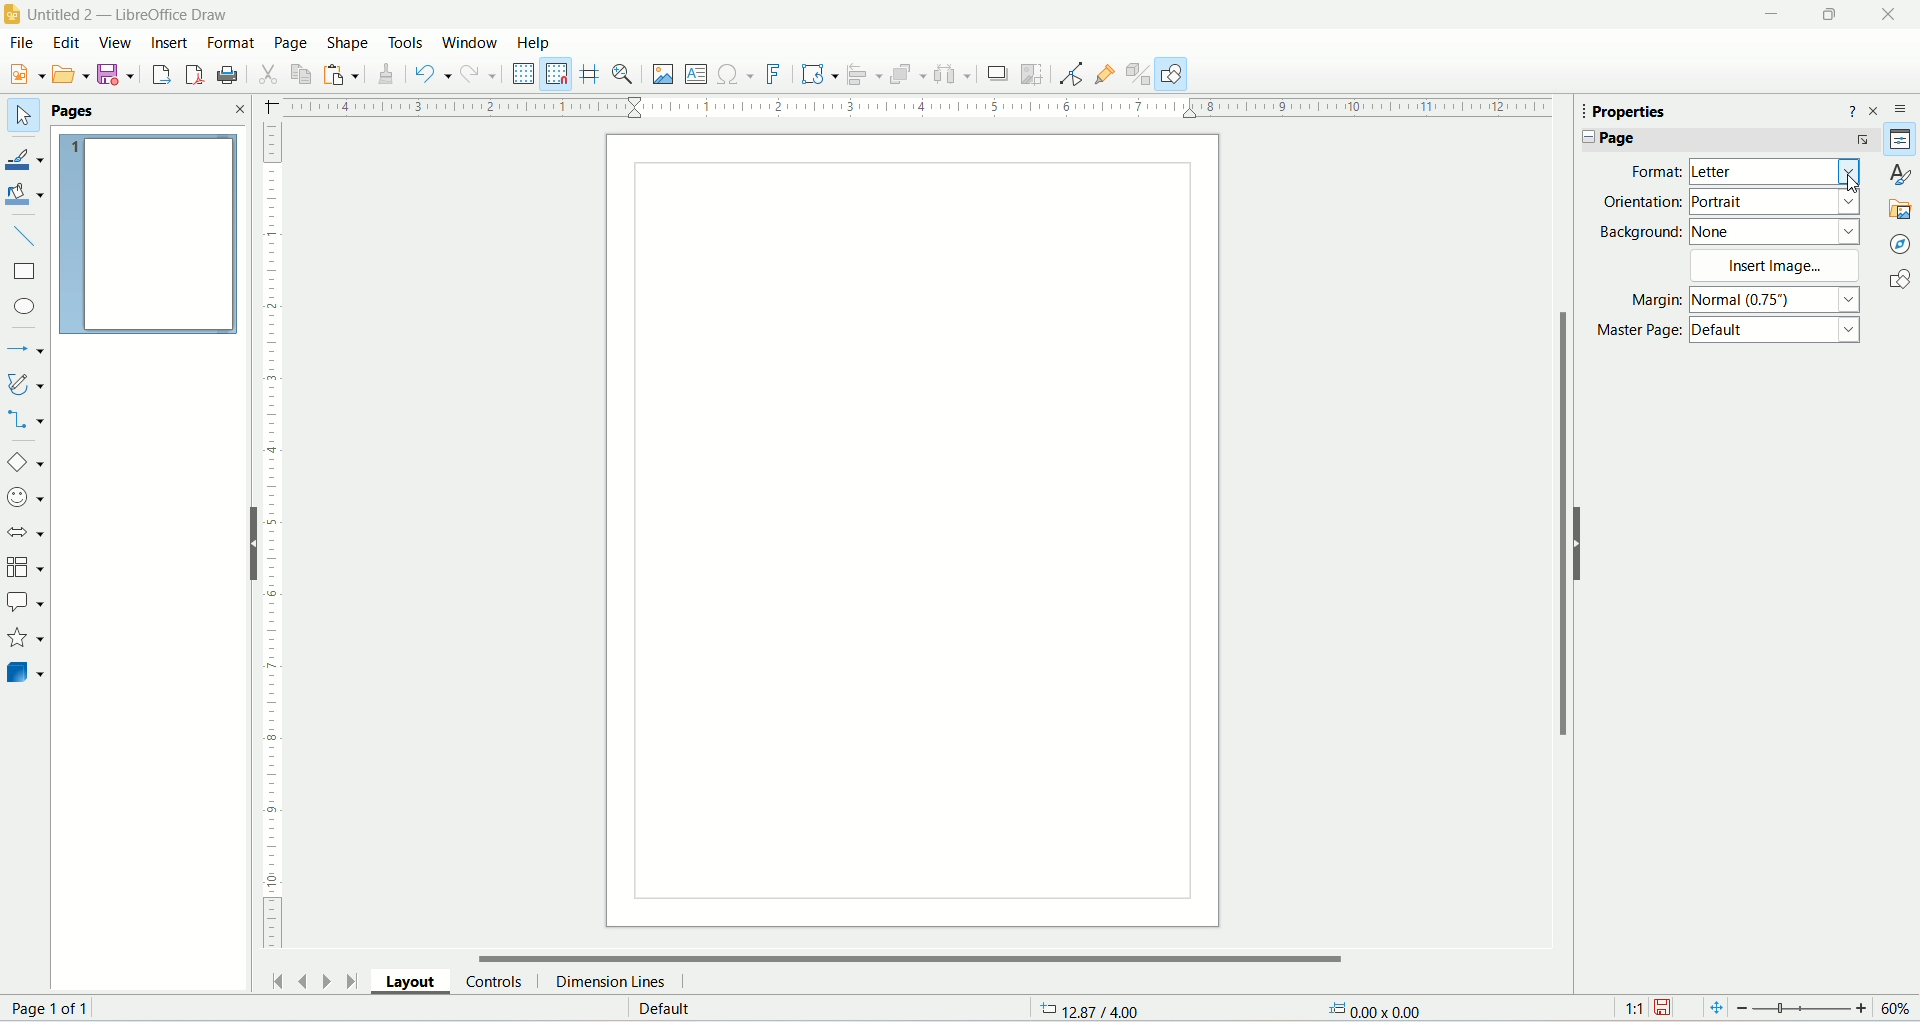 Image resolution: width=1920 pixels, height=1022 pixels. Describe the element at coordinates (229, 73) in the screenshot. I see `print` at that location.